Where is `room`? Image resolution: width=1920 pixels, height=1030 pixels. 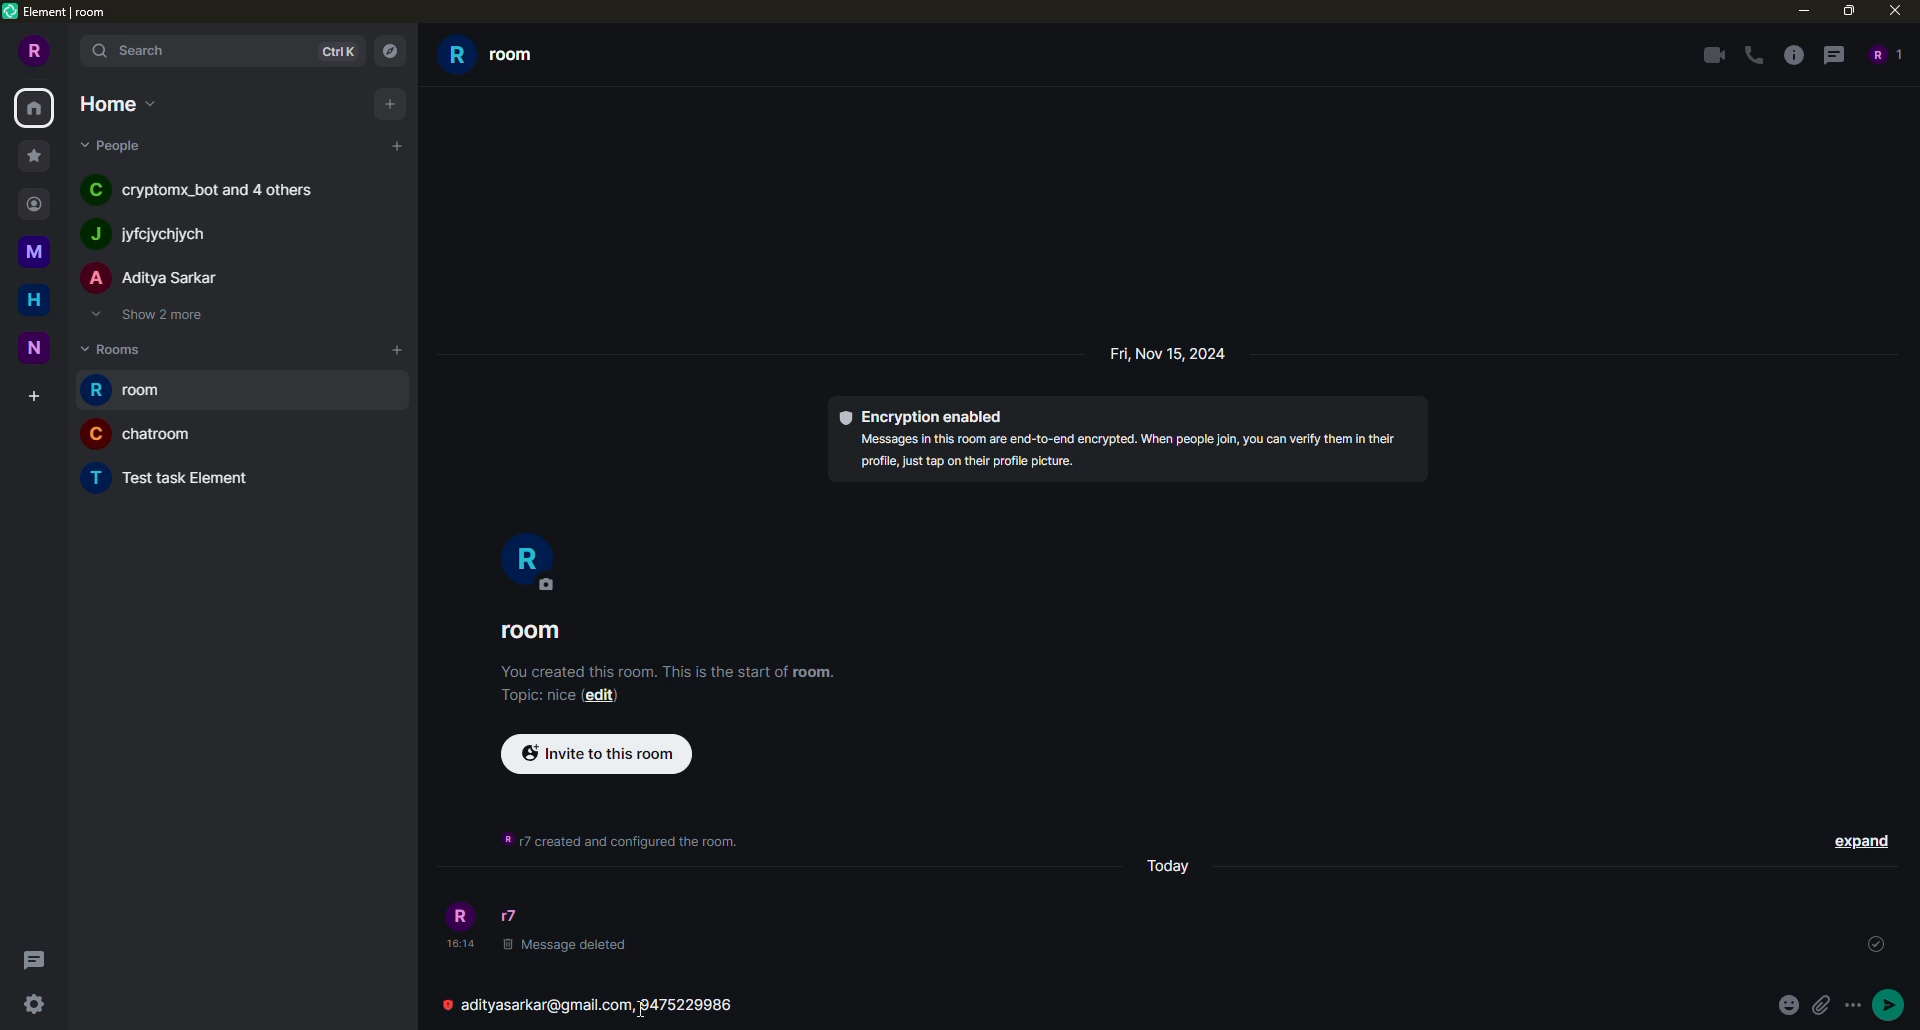 room is located at coordinates (536, 632).